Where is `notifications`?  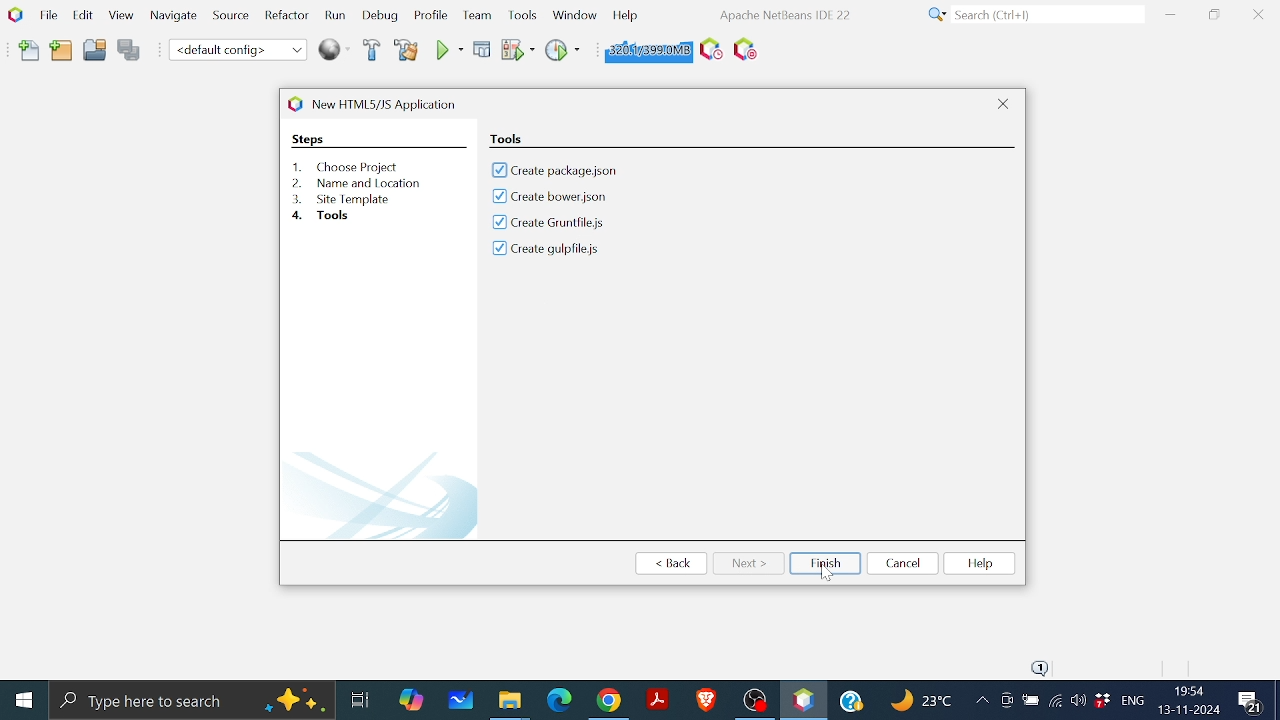
notifications is located at coordinates (1043, 665).